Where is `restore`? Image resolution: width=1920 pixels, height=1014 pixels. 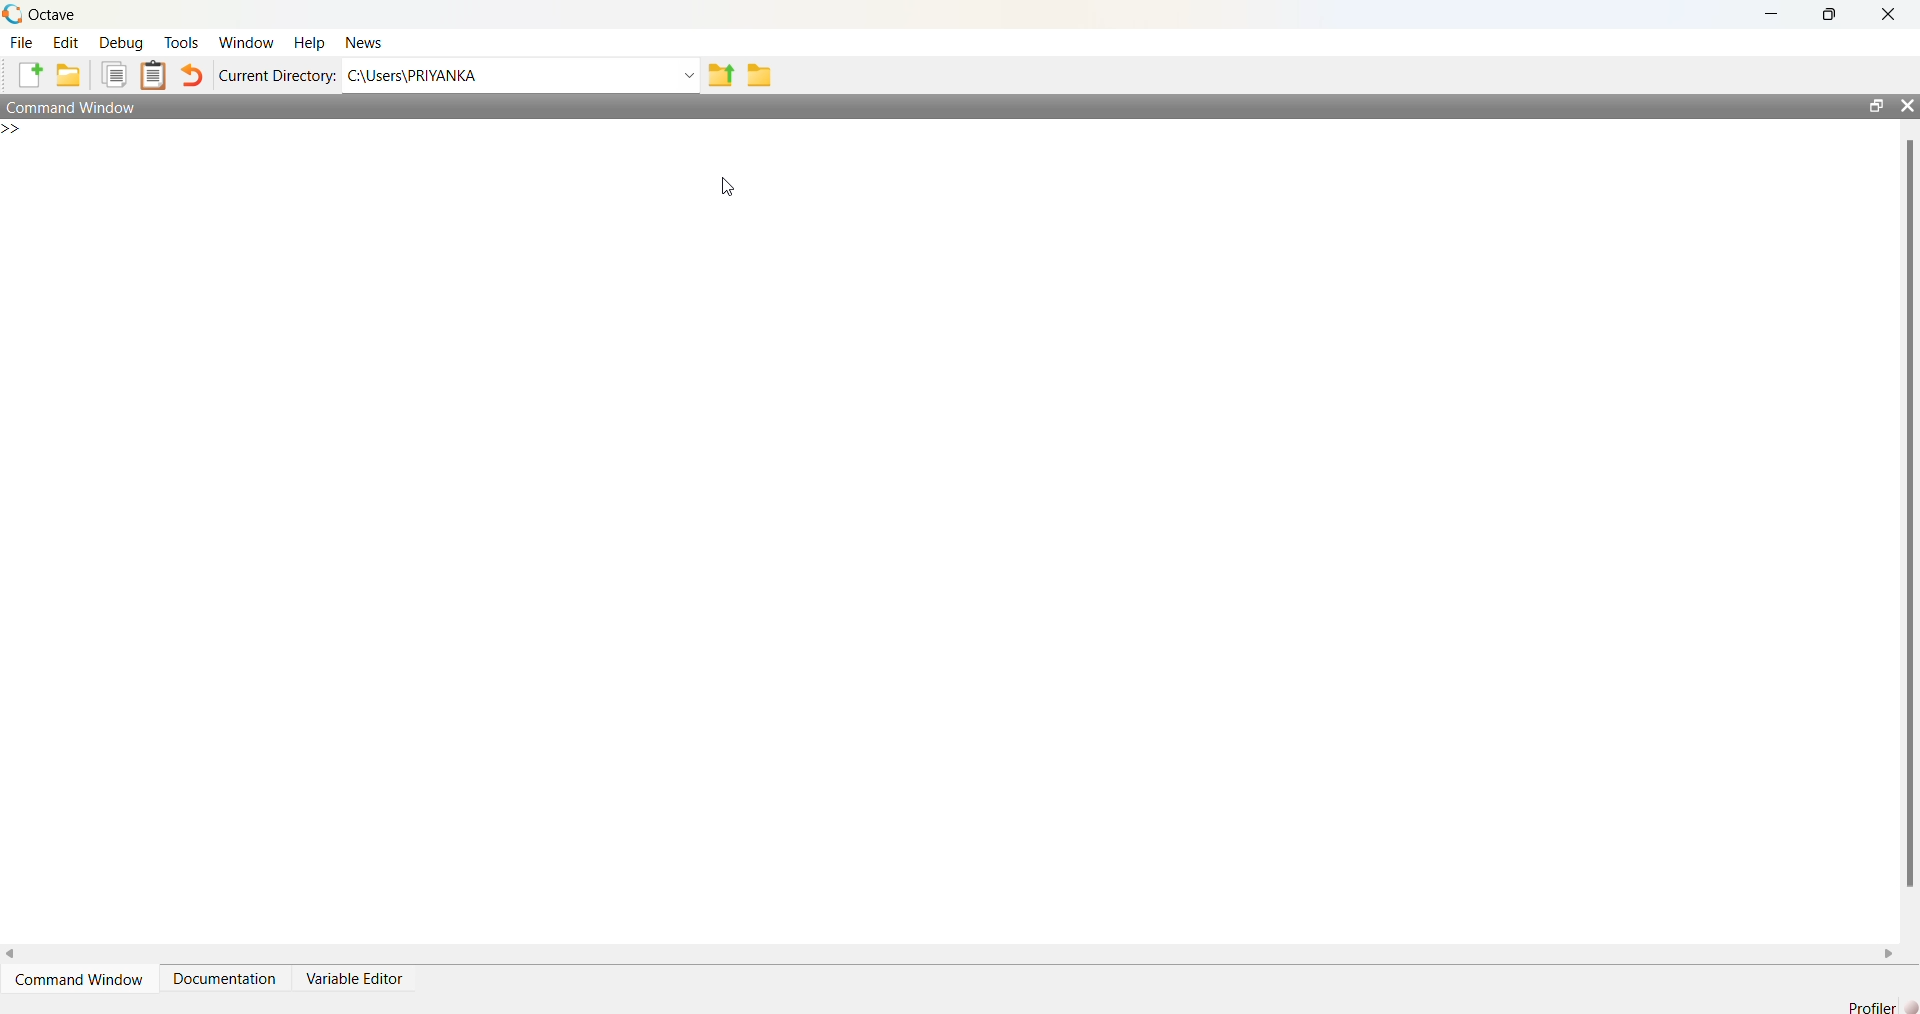 restore is located at coordinates (1879, 106).